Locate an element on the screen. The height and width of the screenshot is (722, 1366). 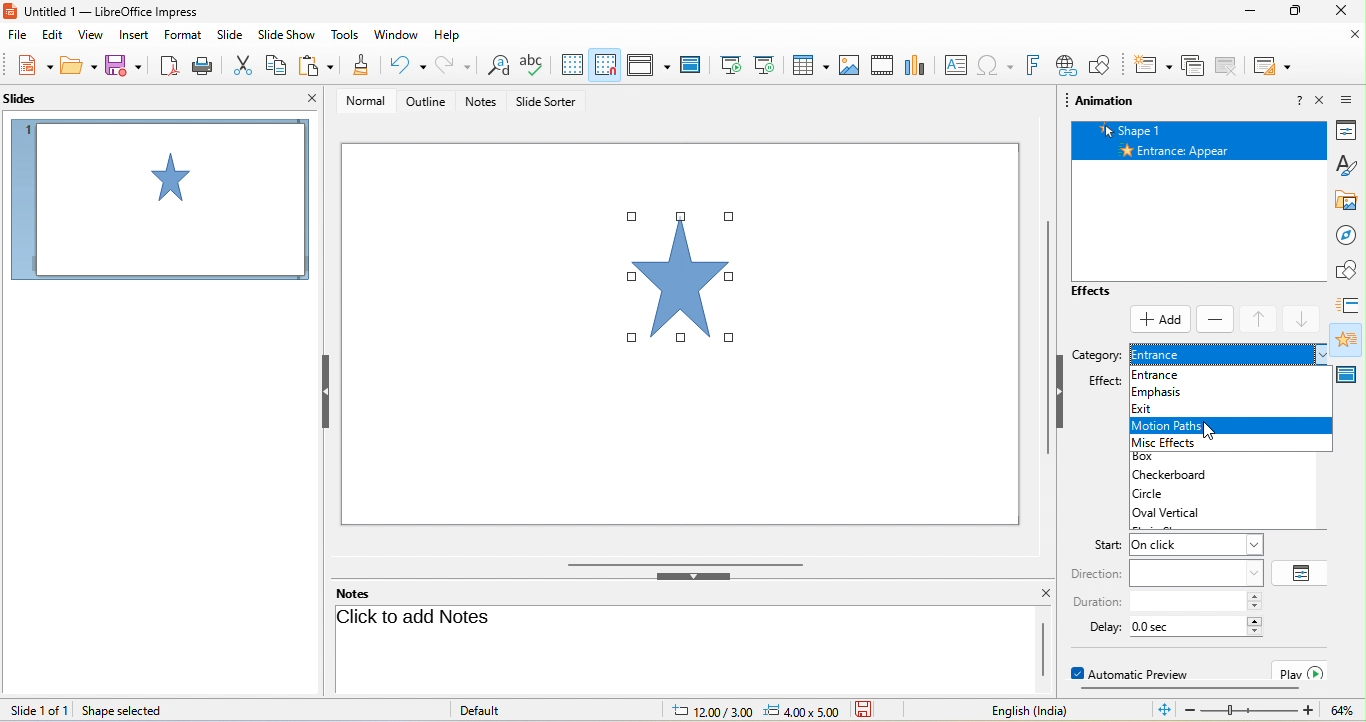
cut is located at coordinates (244, 65).